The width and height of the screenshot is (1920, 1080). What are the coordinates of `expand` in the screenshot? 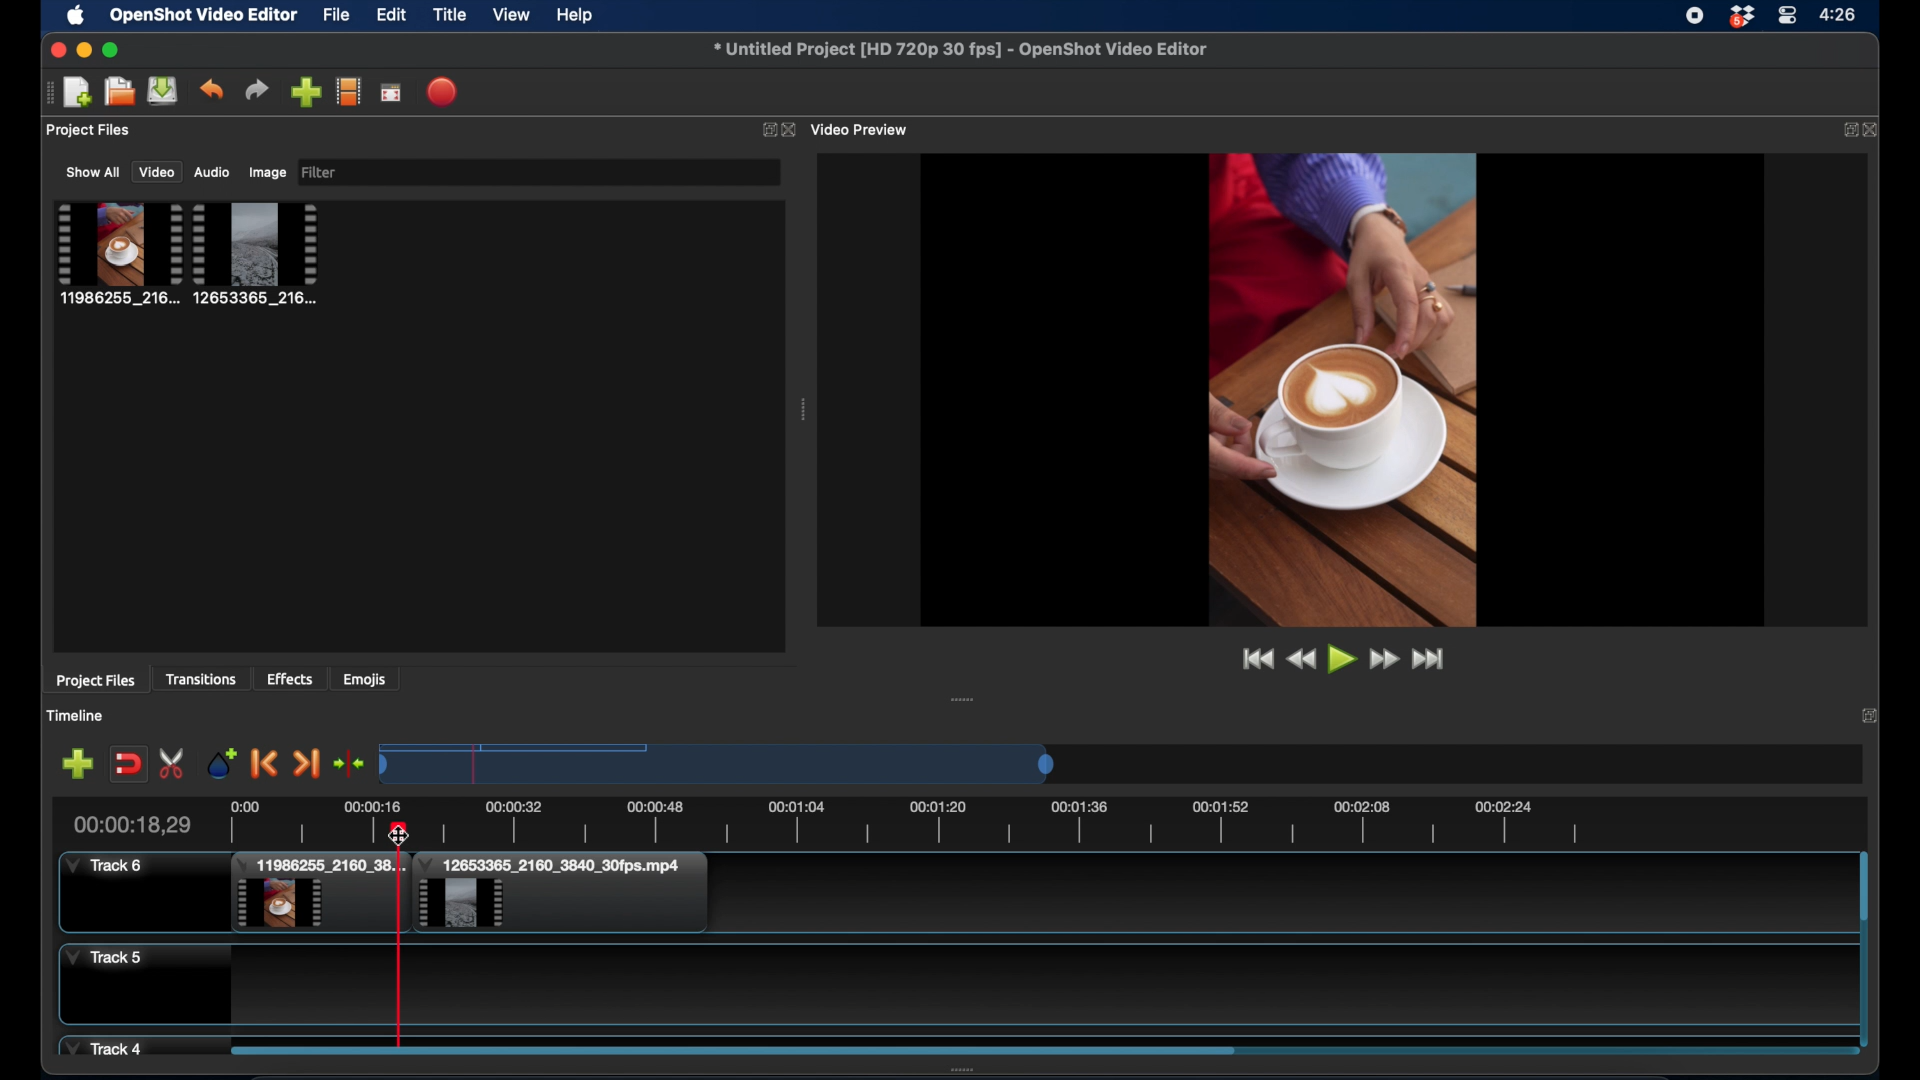 It's located at (766, 129).